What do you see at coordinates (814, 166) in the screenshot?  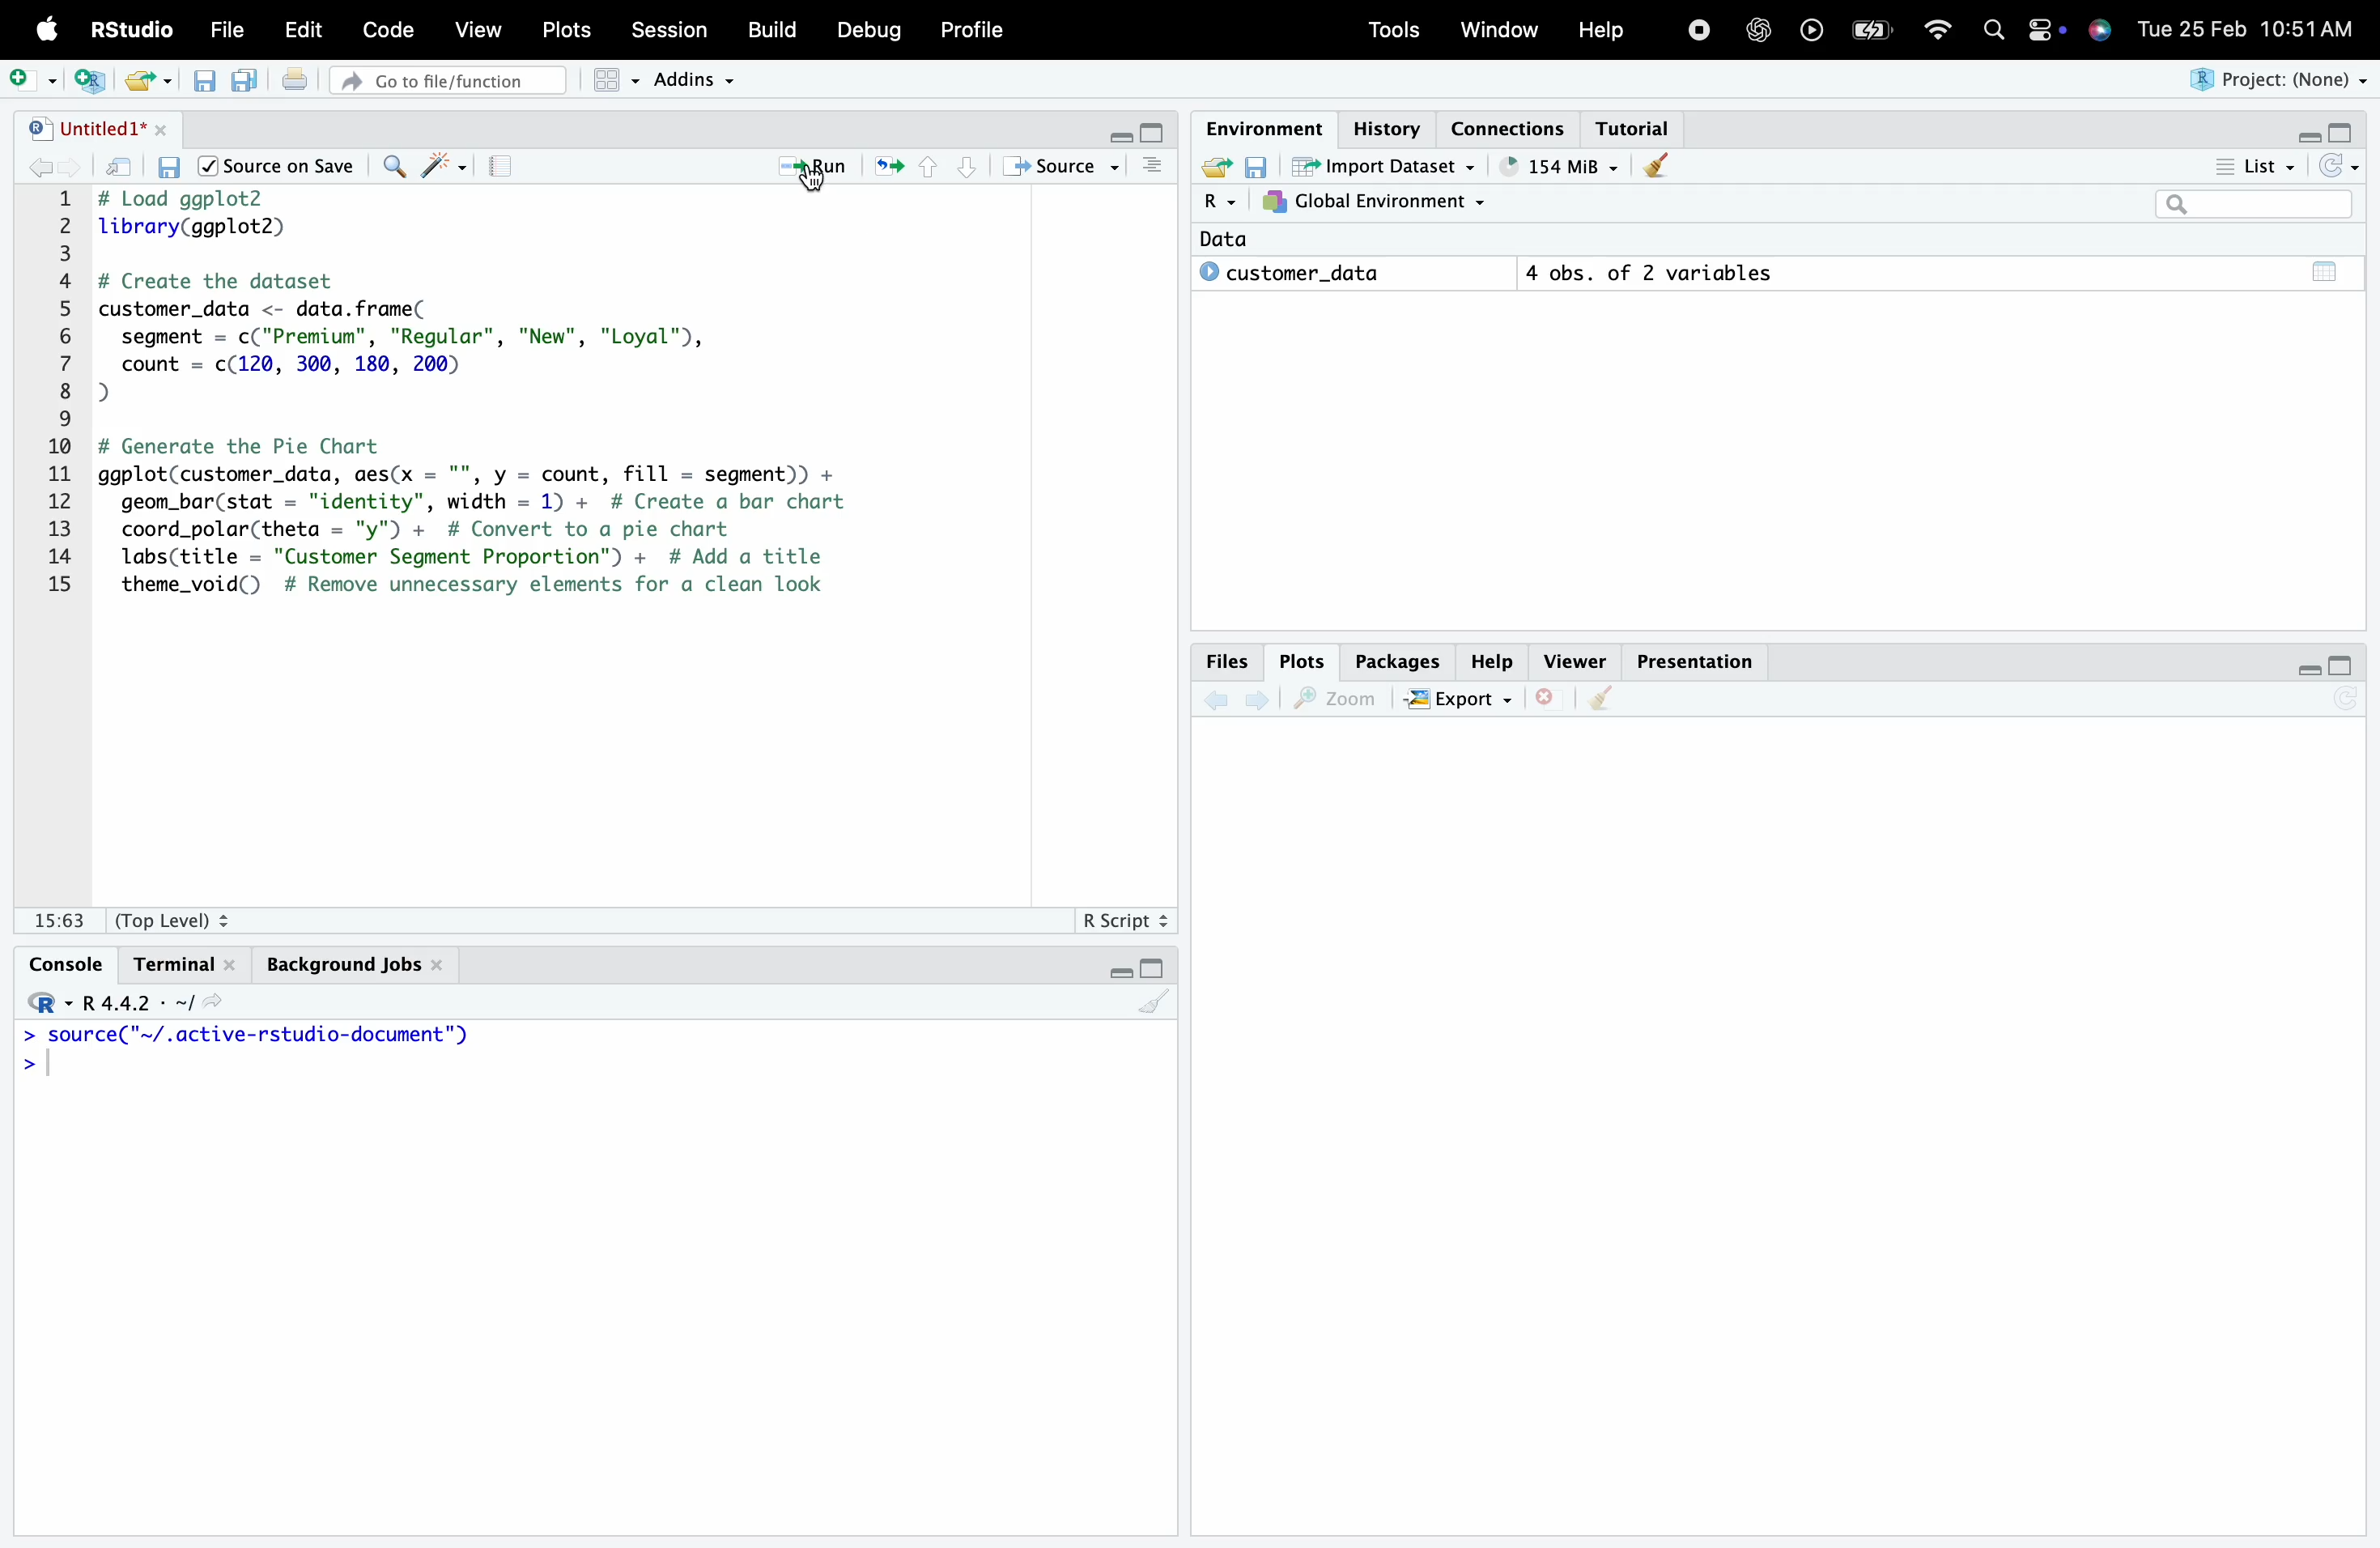 I see `Run` at bounding box center [814, 166].